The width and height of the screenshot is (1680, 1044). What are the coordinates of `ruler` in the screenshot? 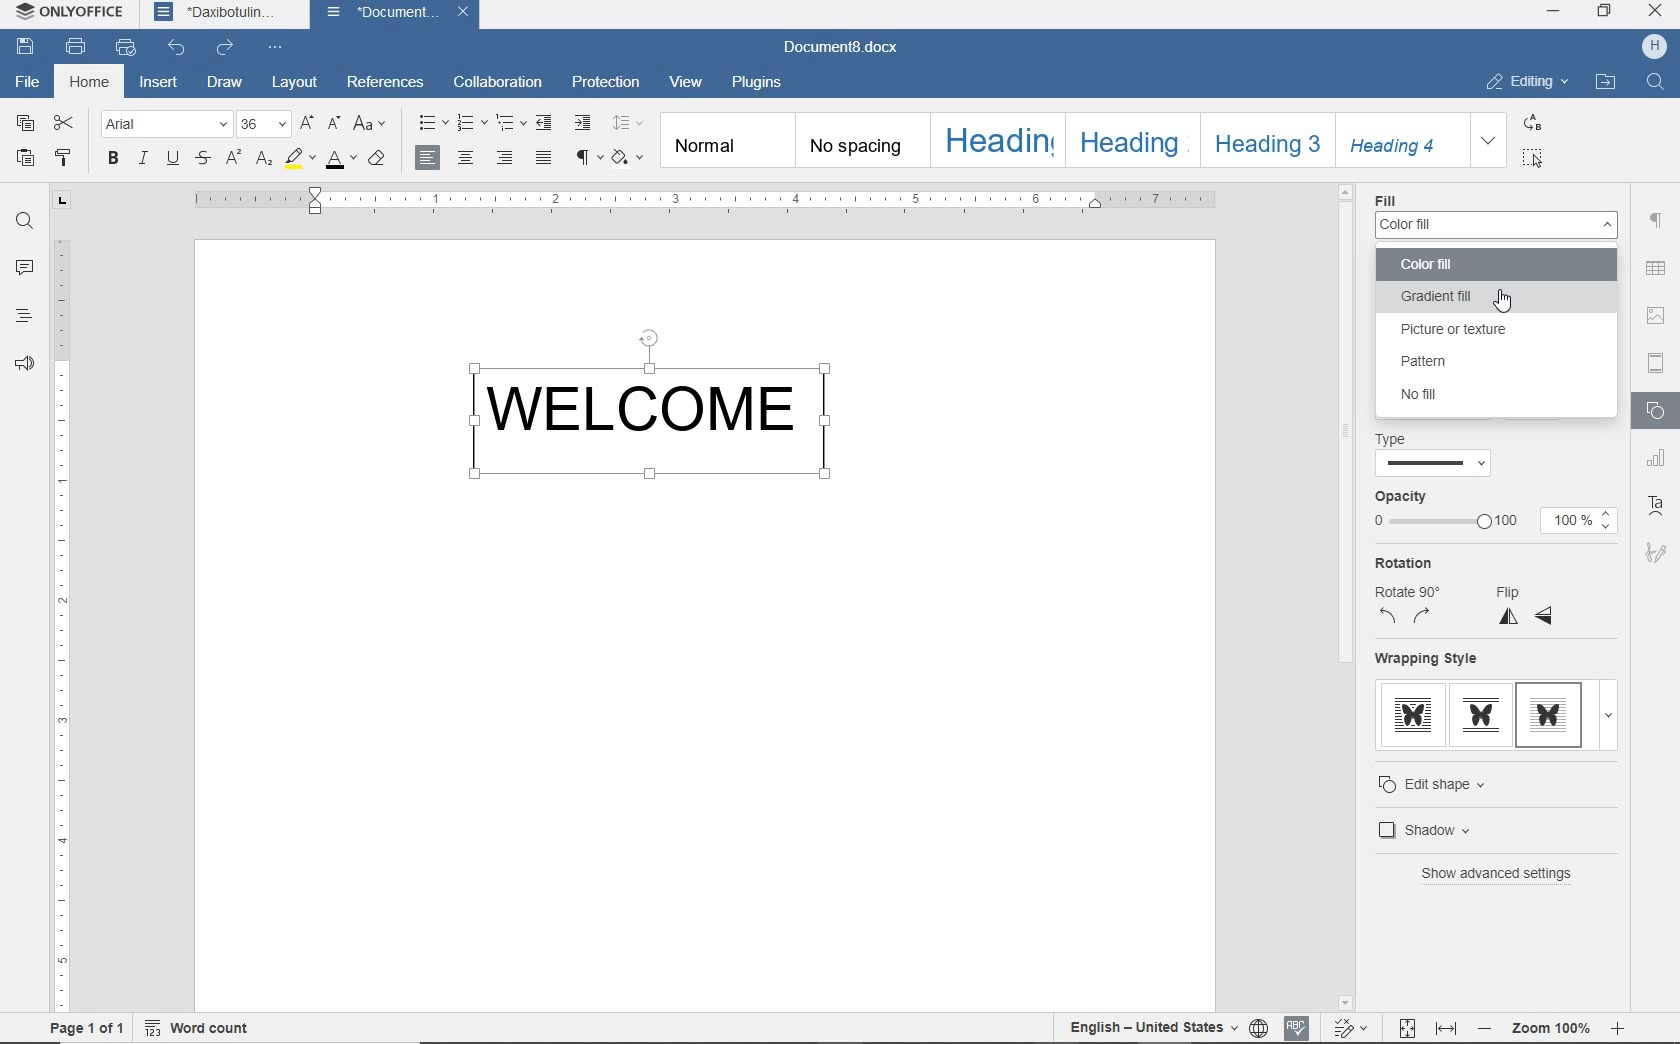 It's located at (707, 200).